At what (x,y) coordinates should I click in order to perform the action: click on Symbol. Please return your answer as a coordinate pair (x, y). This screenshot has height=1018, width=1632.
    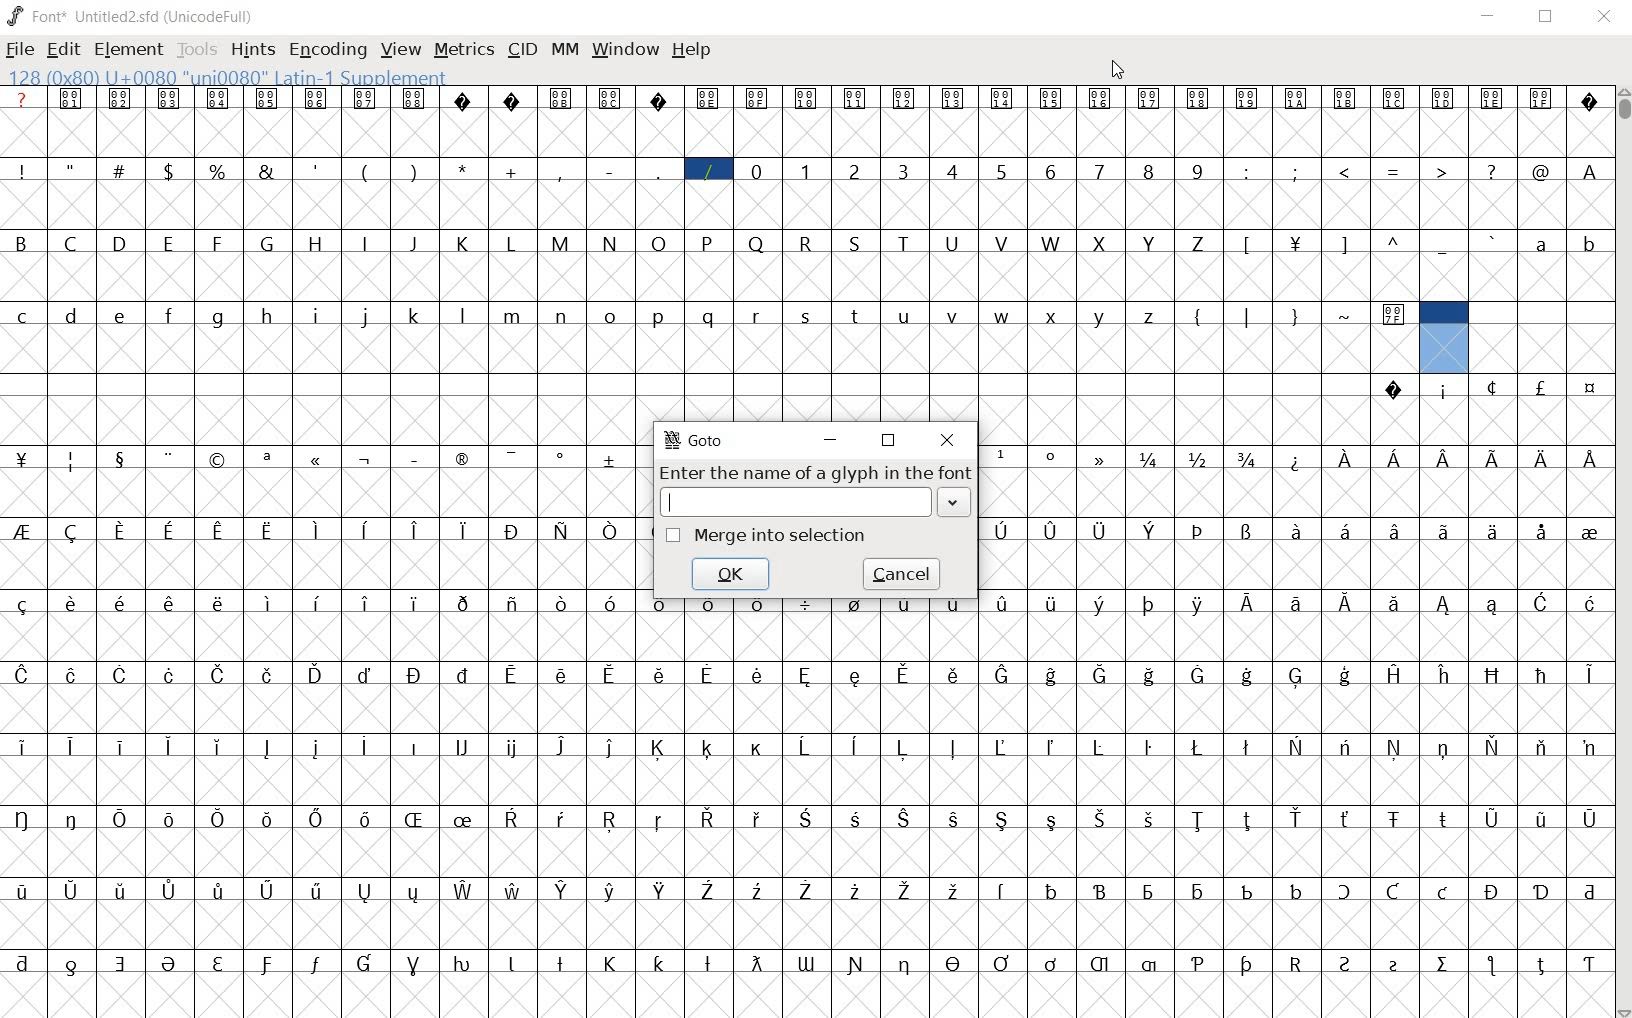
    Looking at the image, I should click on (1392, 673).